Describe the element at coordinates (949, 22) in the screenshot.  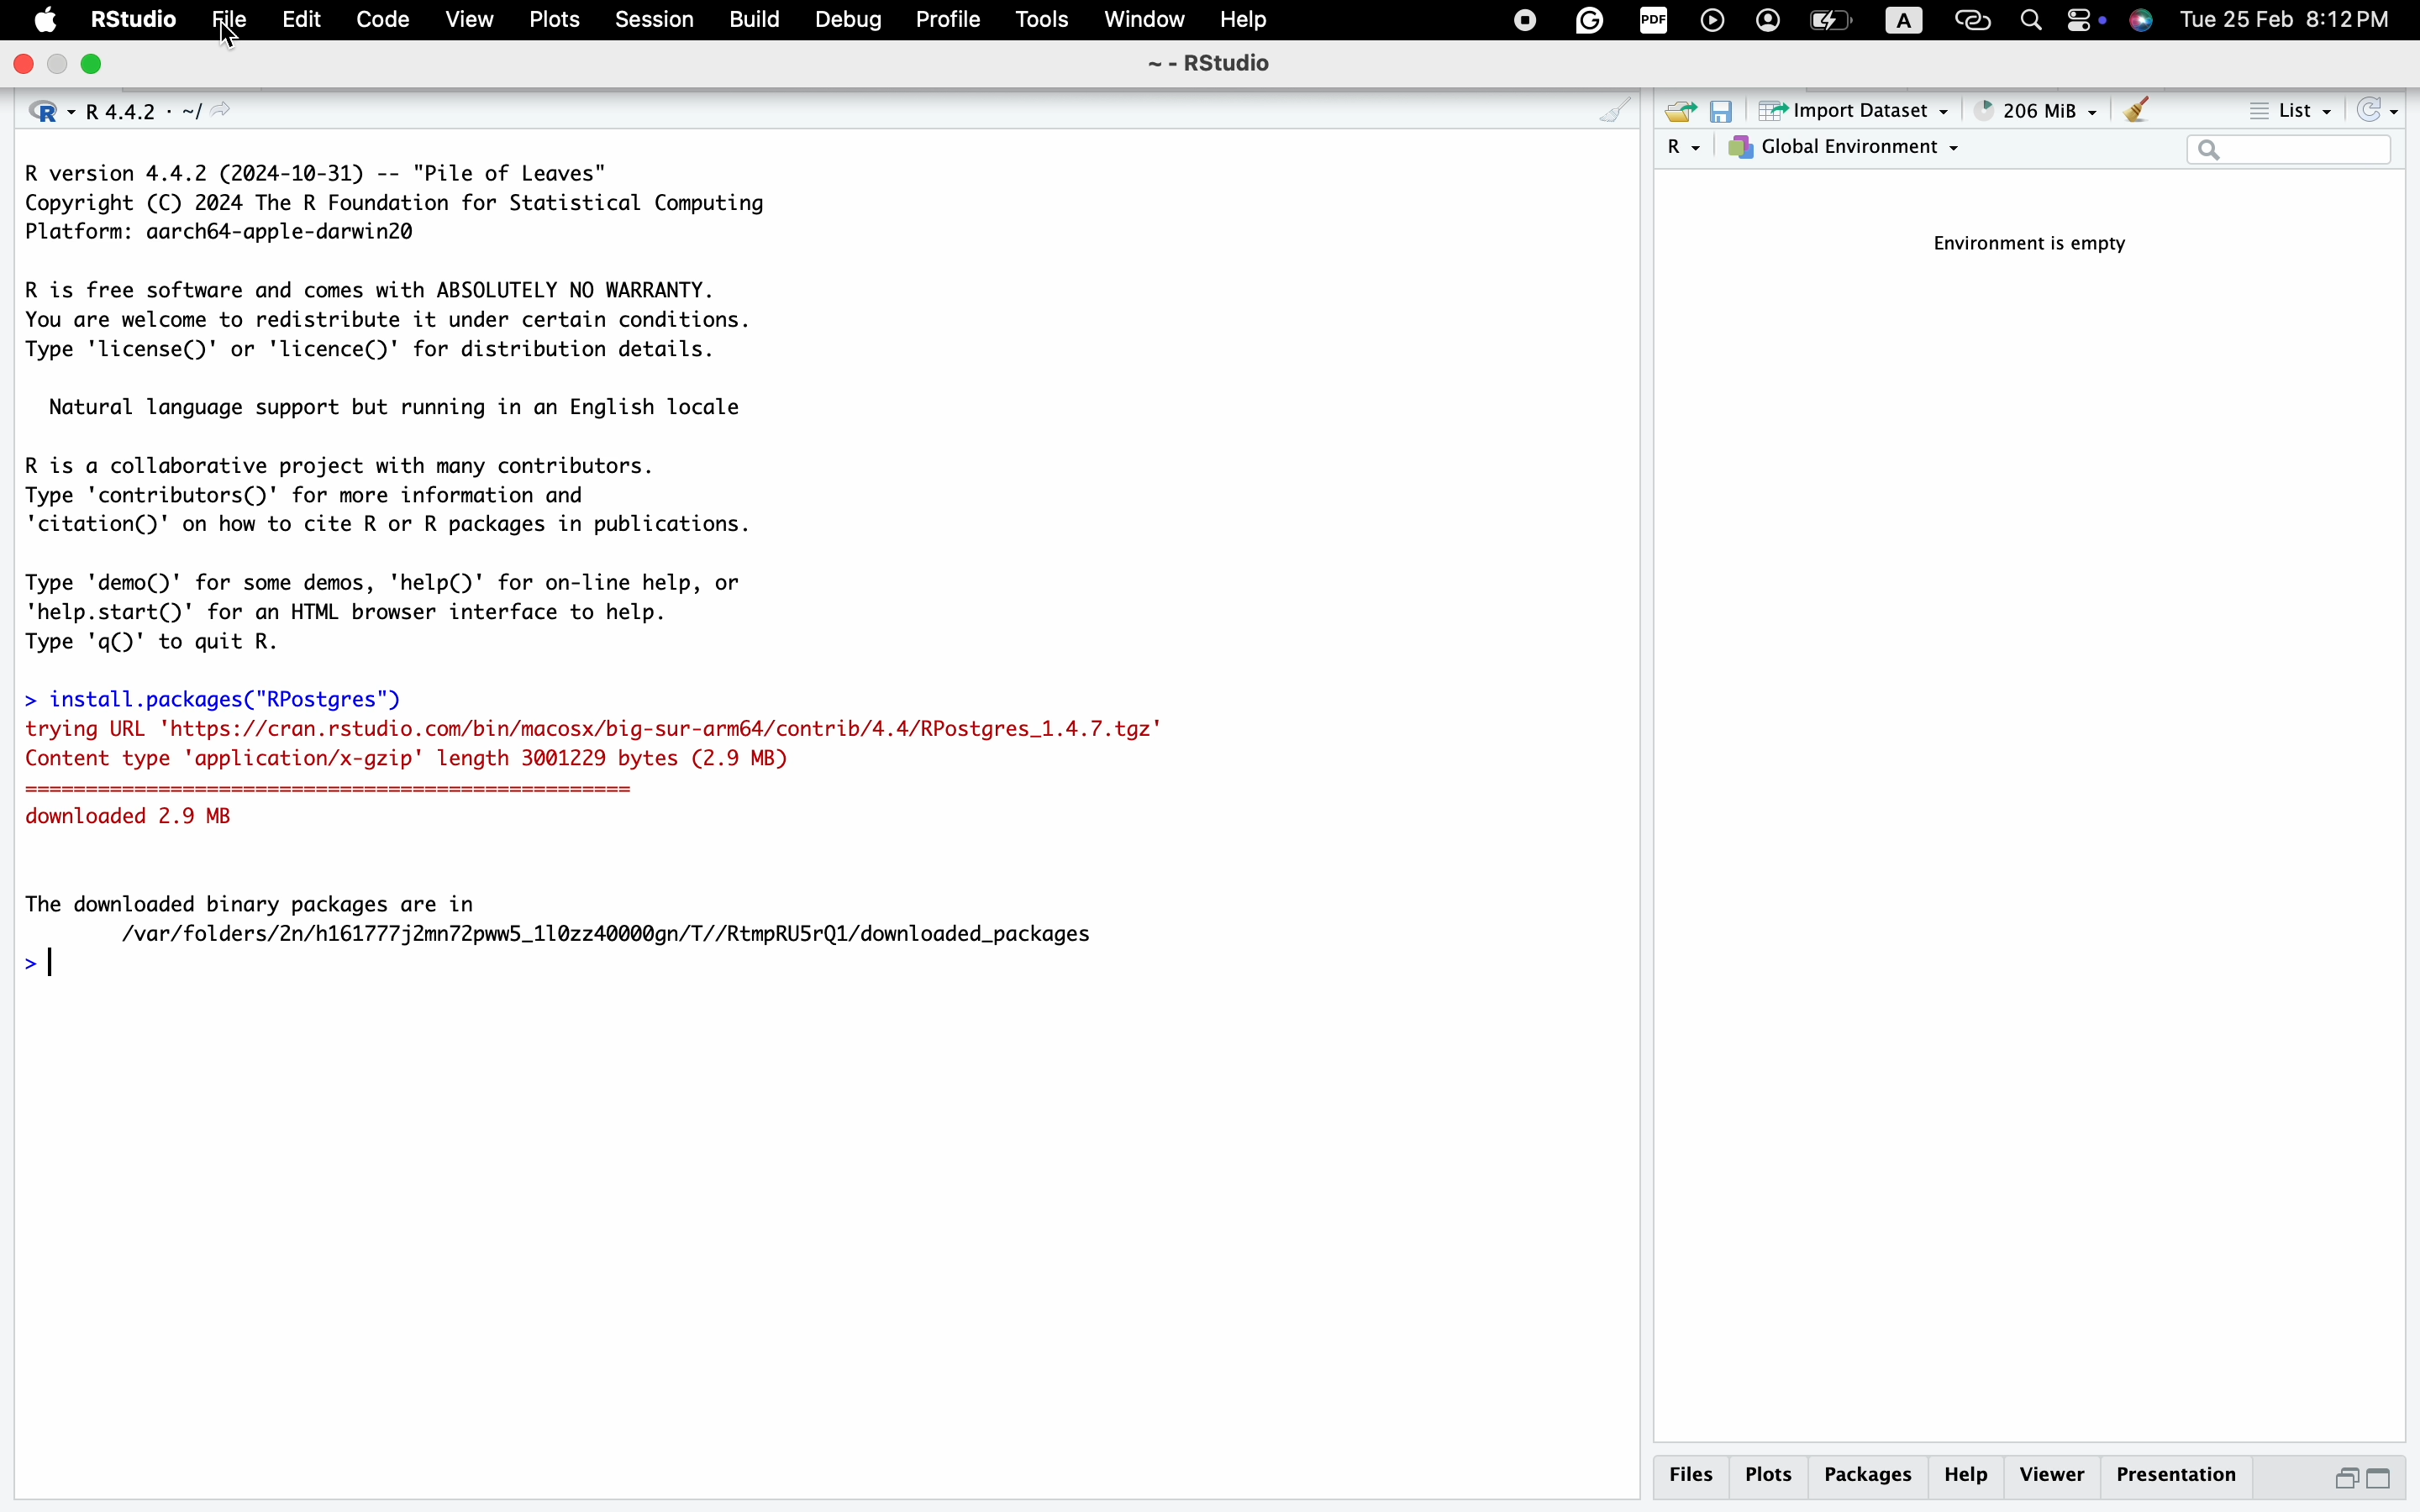
I see `profile` at that location.